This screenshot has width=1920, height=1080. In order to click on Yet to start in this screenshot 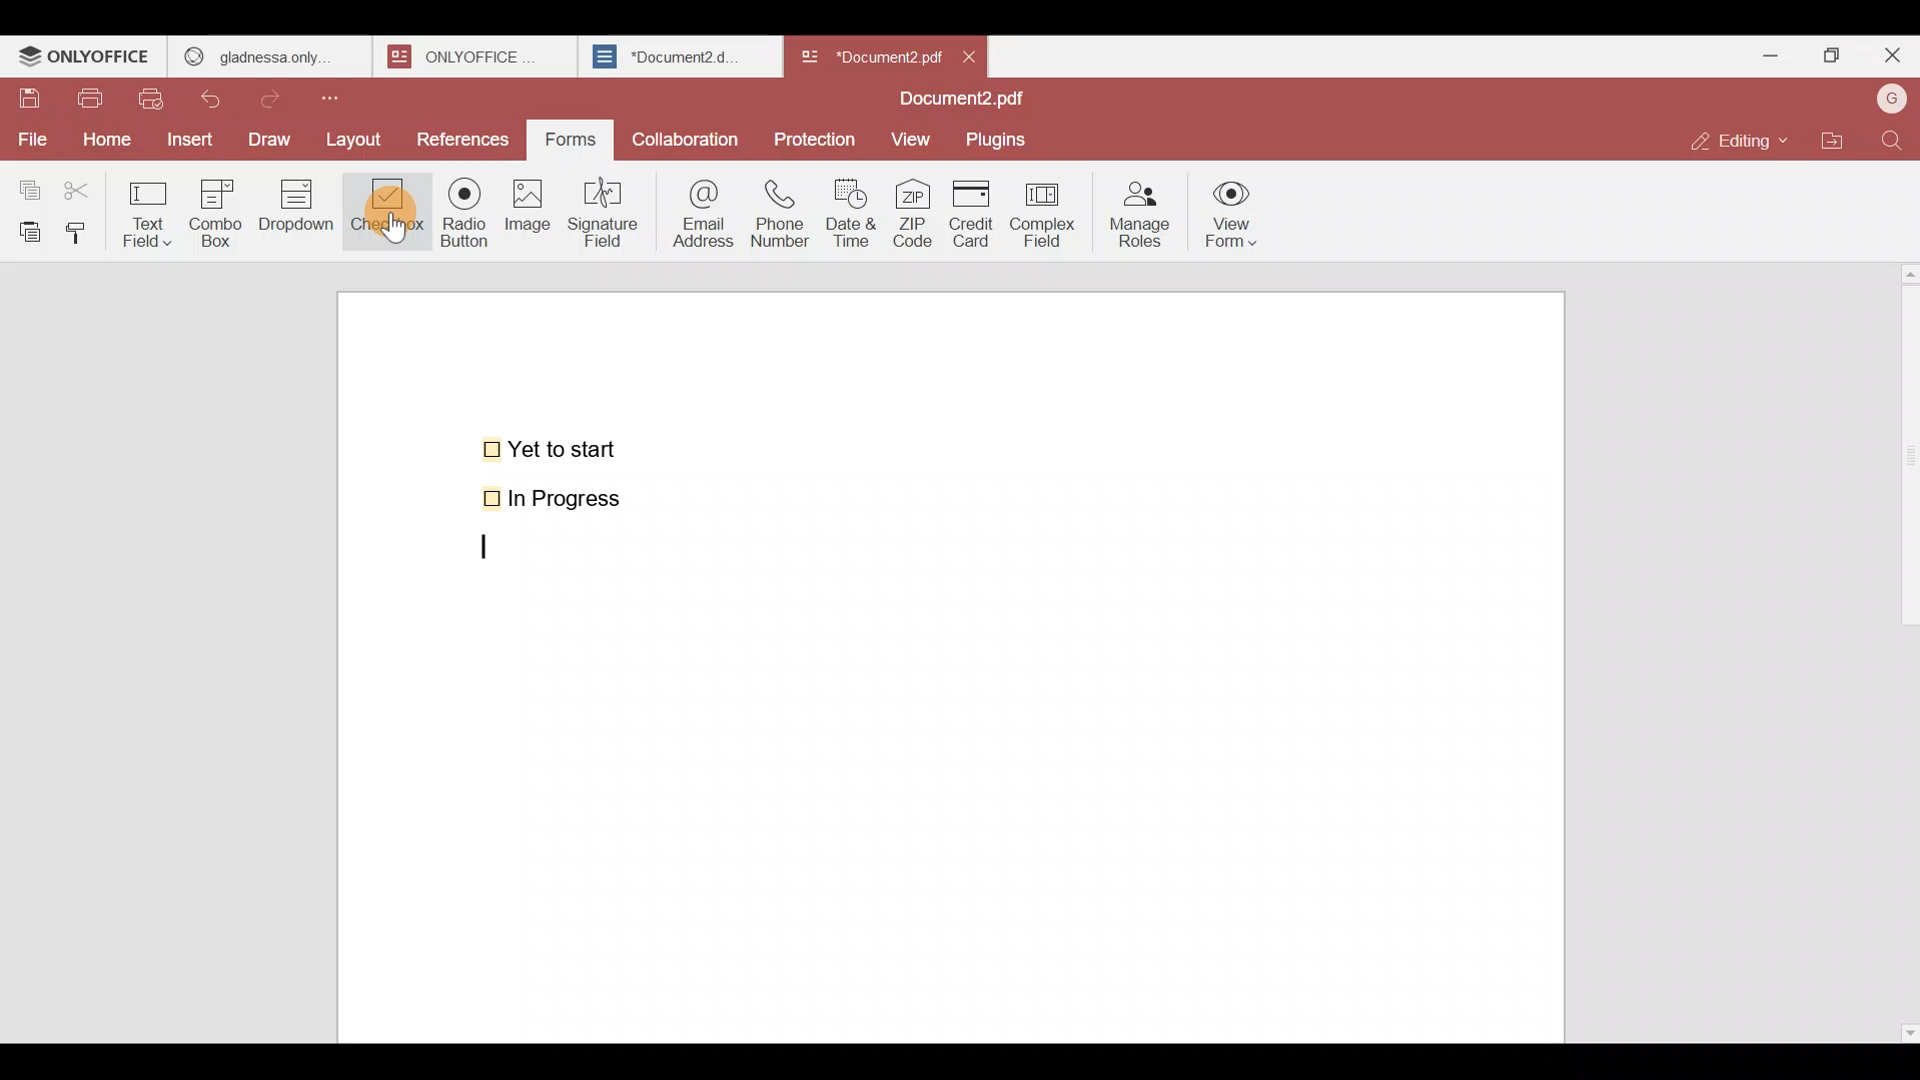, I will do `click(554, 447)`.